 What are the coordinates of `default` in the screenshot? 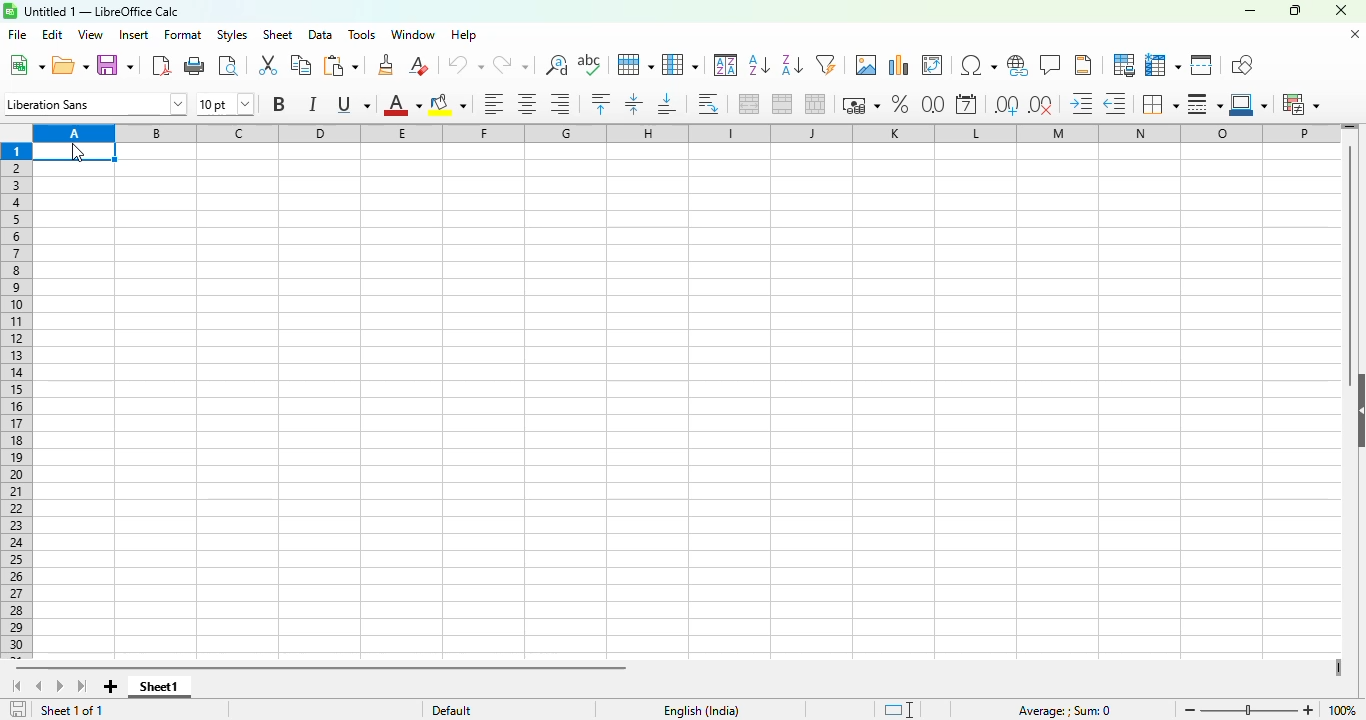 It's located at (452, 709).